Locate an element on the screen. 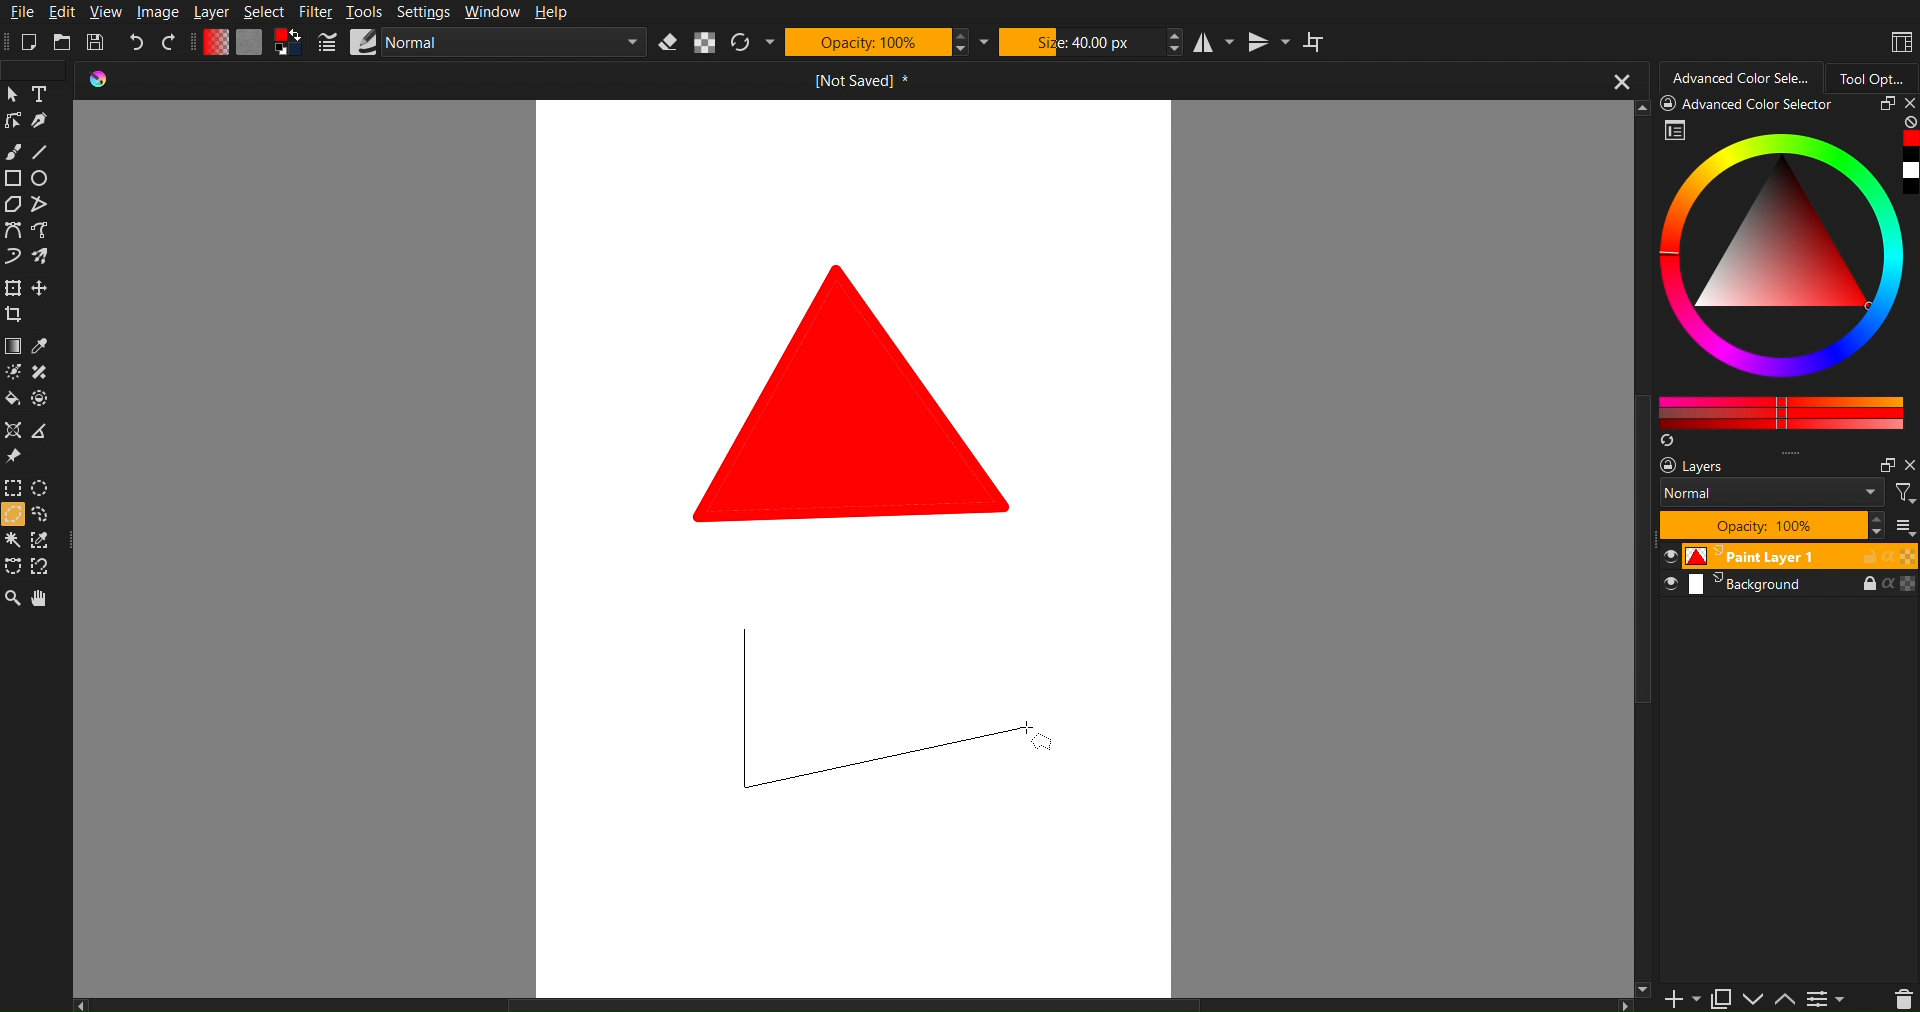  Dropper is located at coordinates (41, 348).